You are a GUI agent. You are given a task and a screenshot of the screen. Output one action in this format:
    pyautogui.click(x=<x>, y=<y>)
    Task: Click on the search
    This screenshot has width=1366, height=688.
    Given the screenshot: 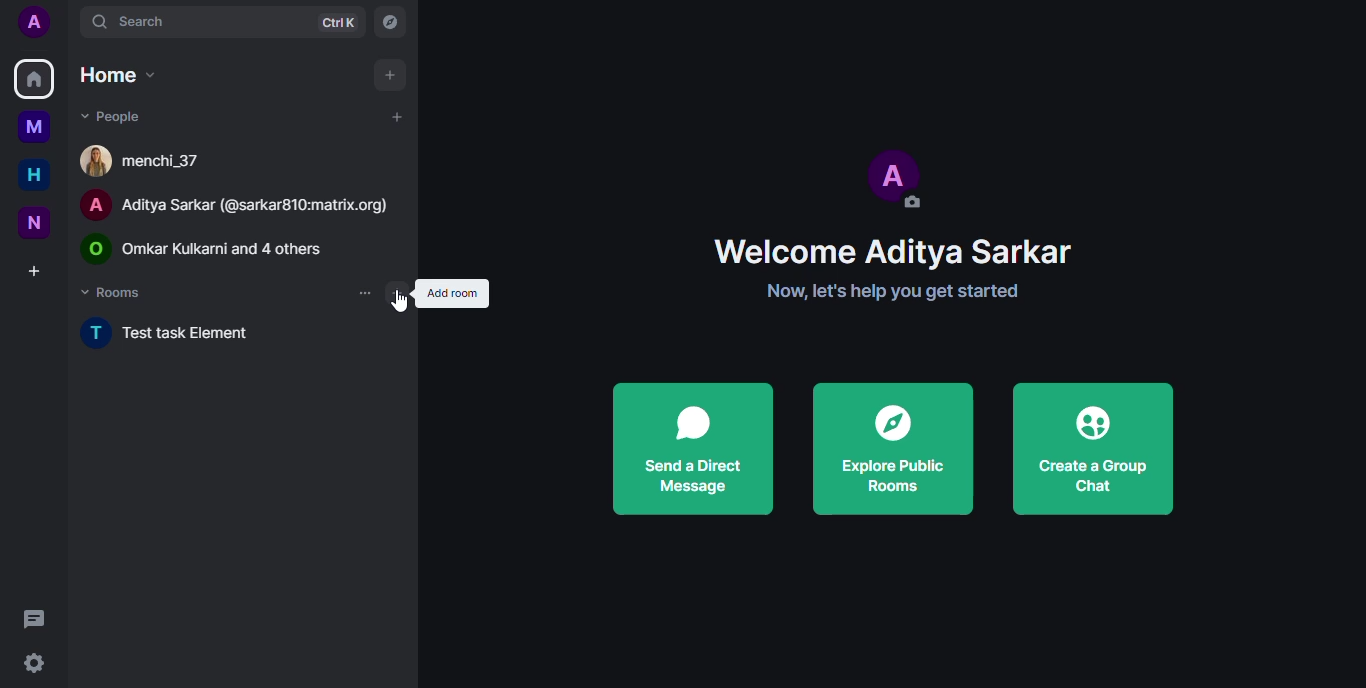 What is the action you would take?
    pyautogui.click(x=133, y=23)
    